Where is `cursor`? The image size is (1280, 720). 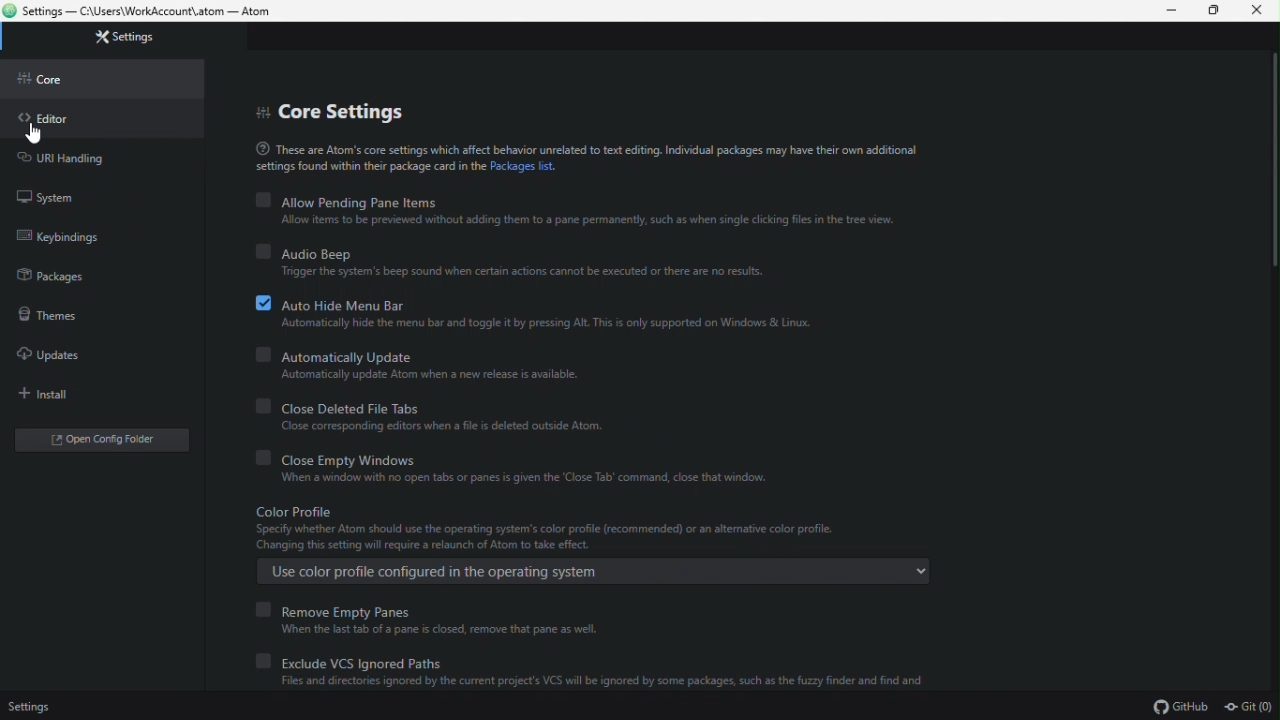 cursor is located at coordinates (34, 131).